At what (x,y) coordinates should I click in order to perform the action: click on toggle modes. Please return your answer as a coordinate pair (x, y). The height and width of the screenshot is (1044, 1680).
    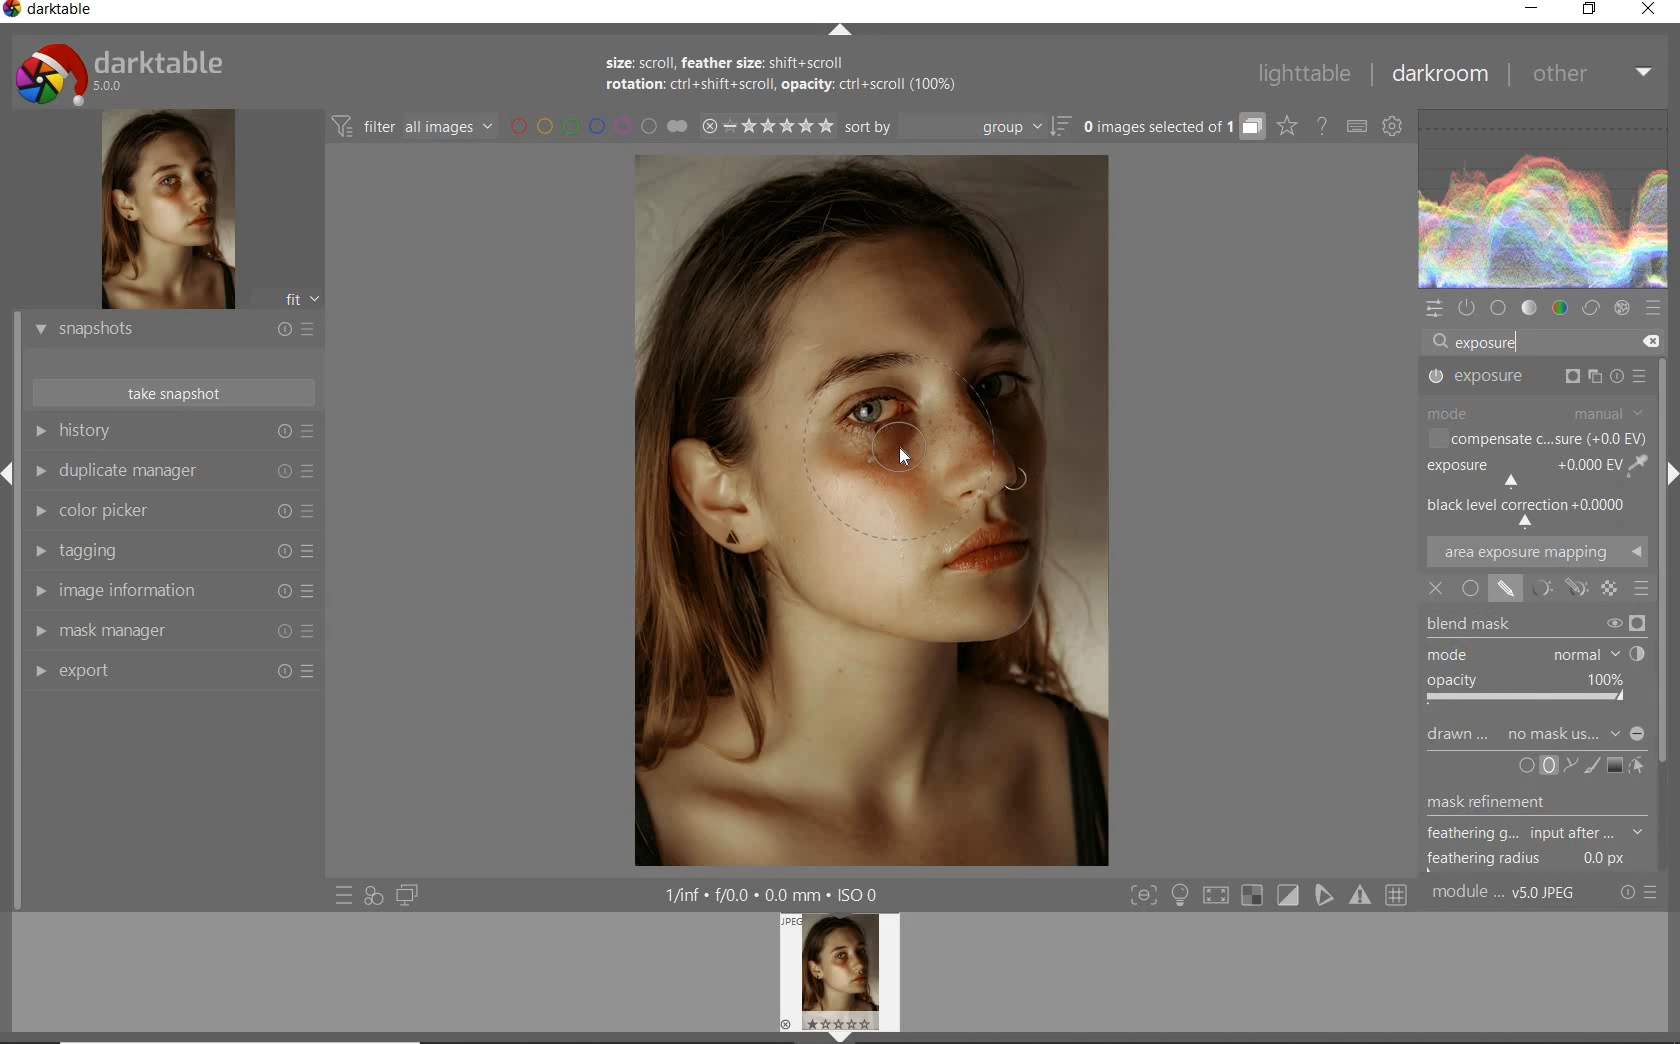
    Looking at the image, I should click on (1269, 897).